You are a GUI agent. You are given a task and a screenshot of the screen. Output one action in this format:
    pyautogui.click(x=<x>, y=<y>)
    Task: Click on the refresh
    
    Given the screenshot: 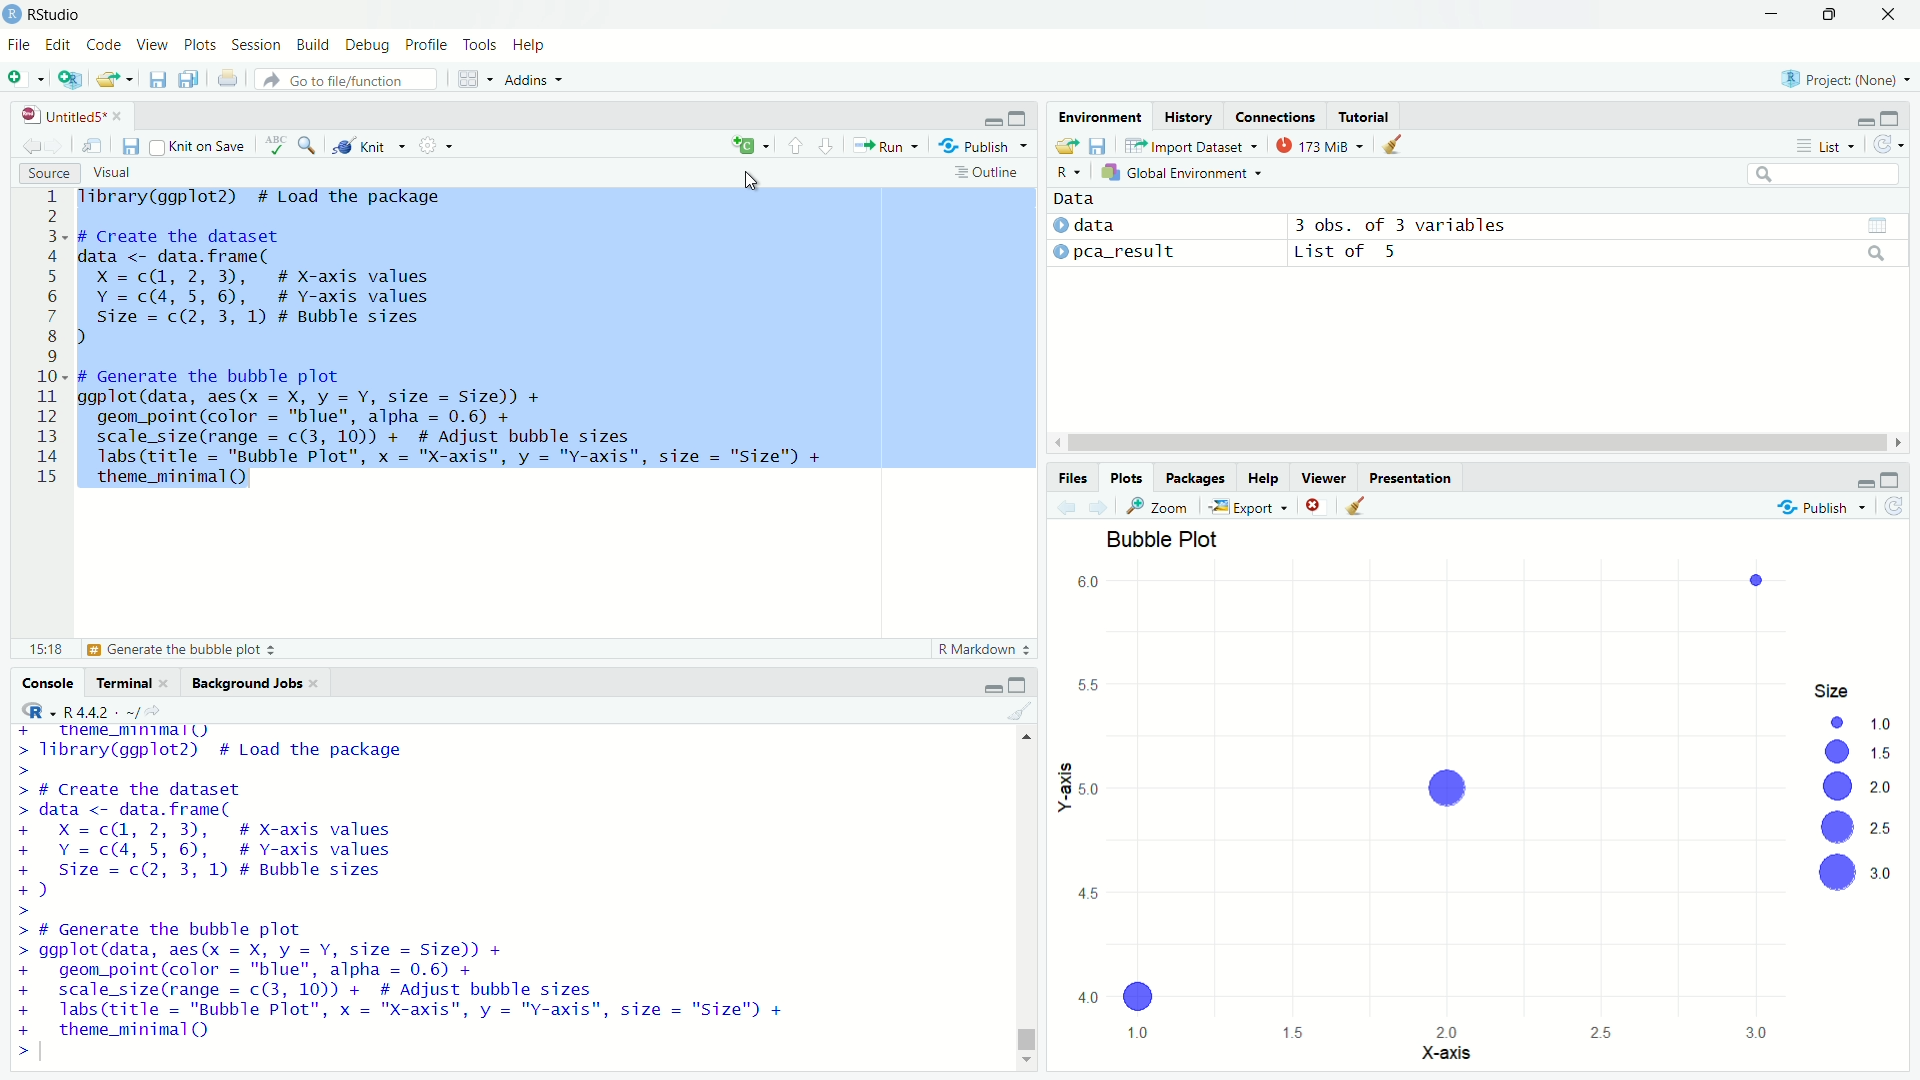 What is the action you would take?
    pyautogui.click(x=1890, y=144)
    